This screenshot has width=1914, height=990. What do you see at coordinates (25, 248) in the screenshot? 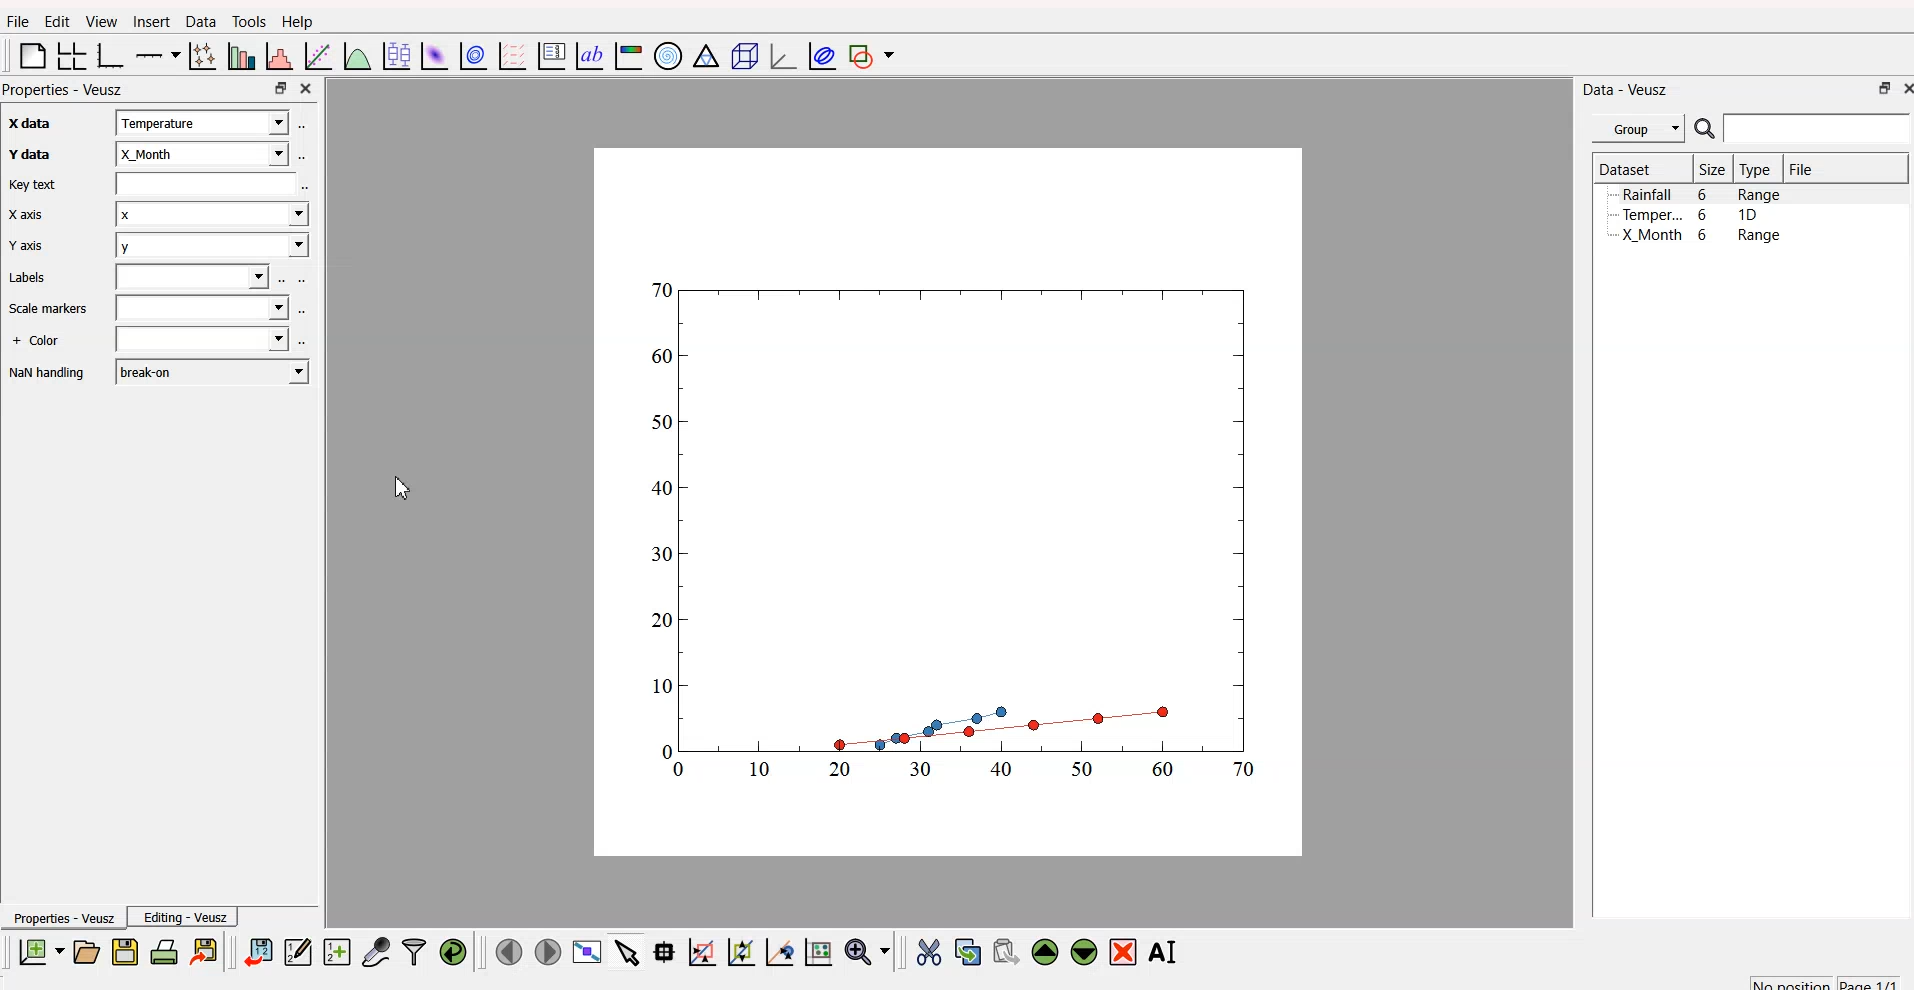
I see `Y axis` at bounding box center [25, 248].